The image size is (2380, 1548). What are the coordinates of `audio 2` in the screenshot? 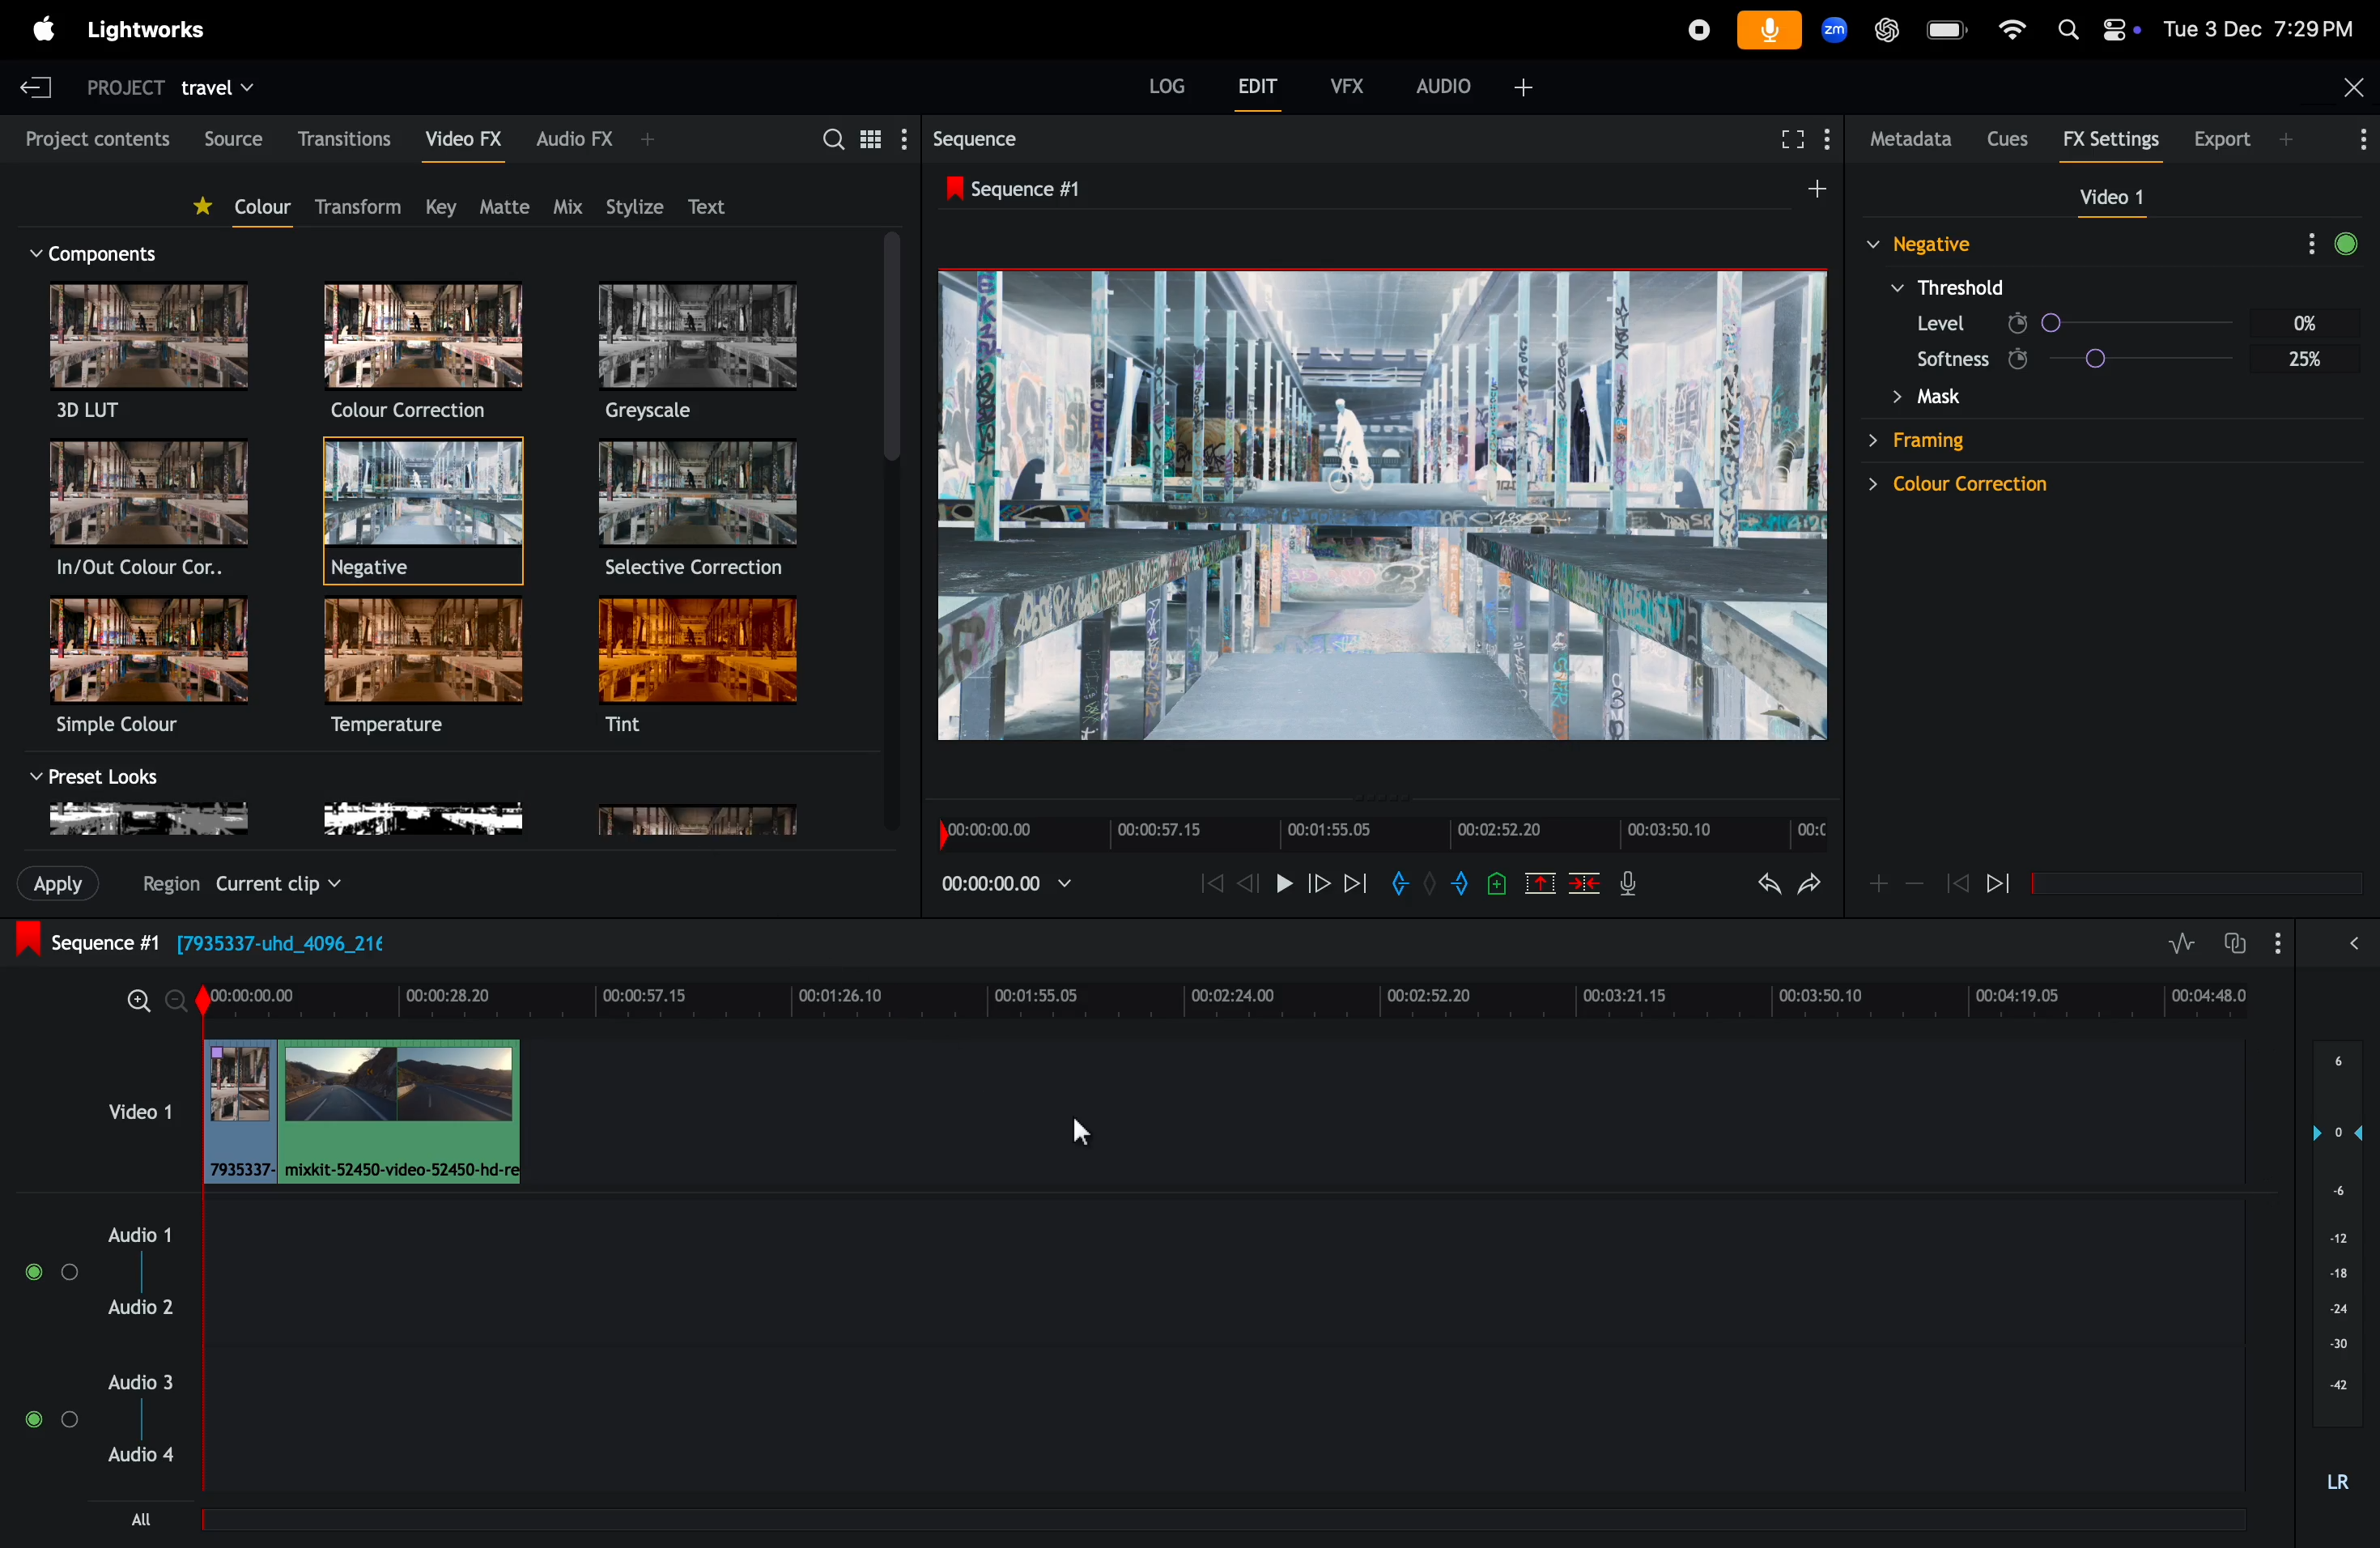 It's located at (151, 1307).